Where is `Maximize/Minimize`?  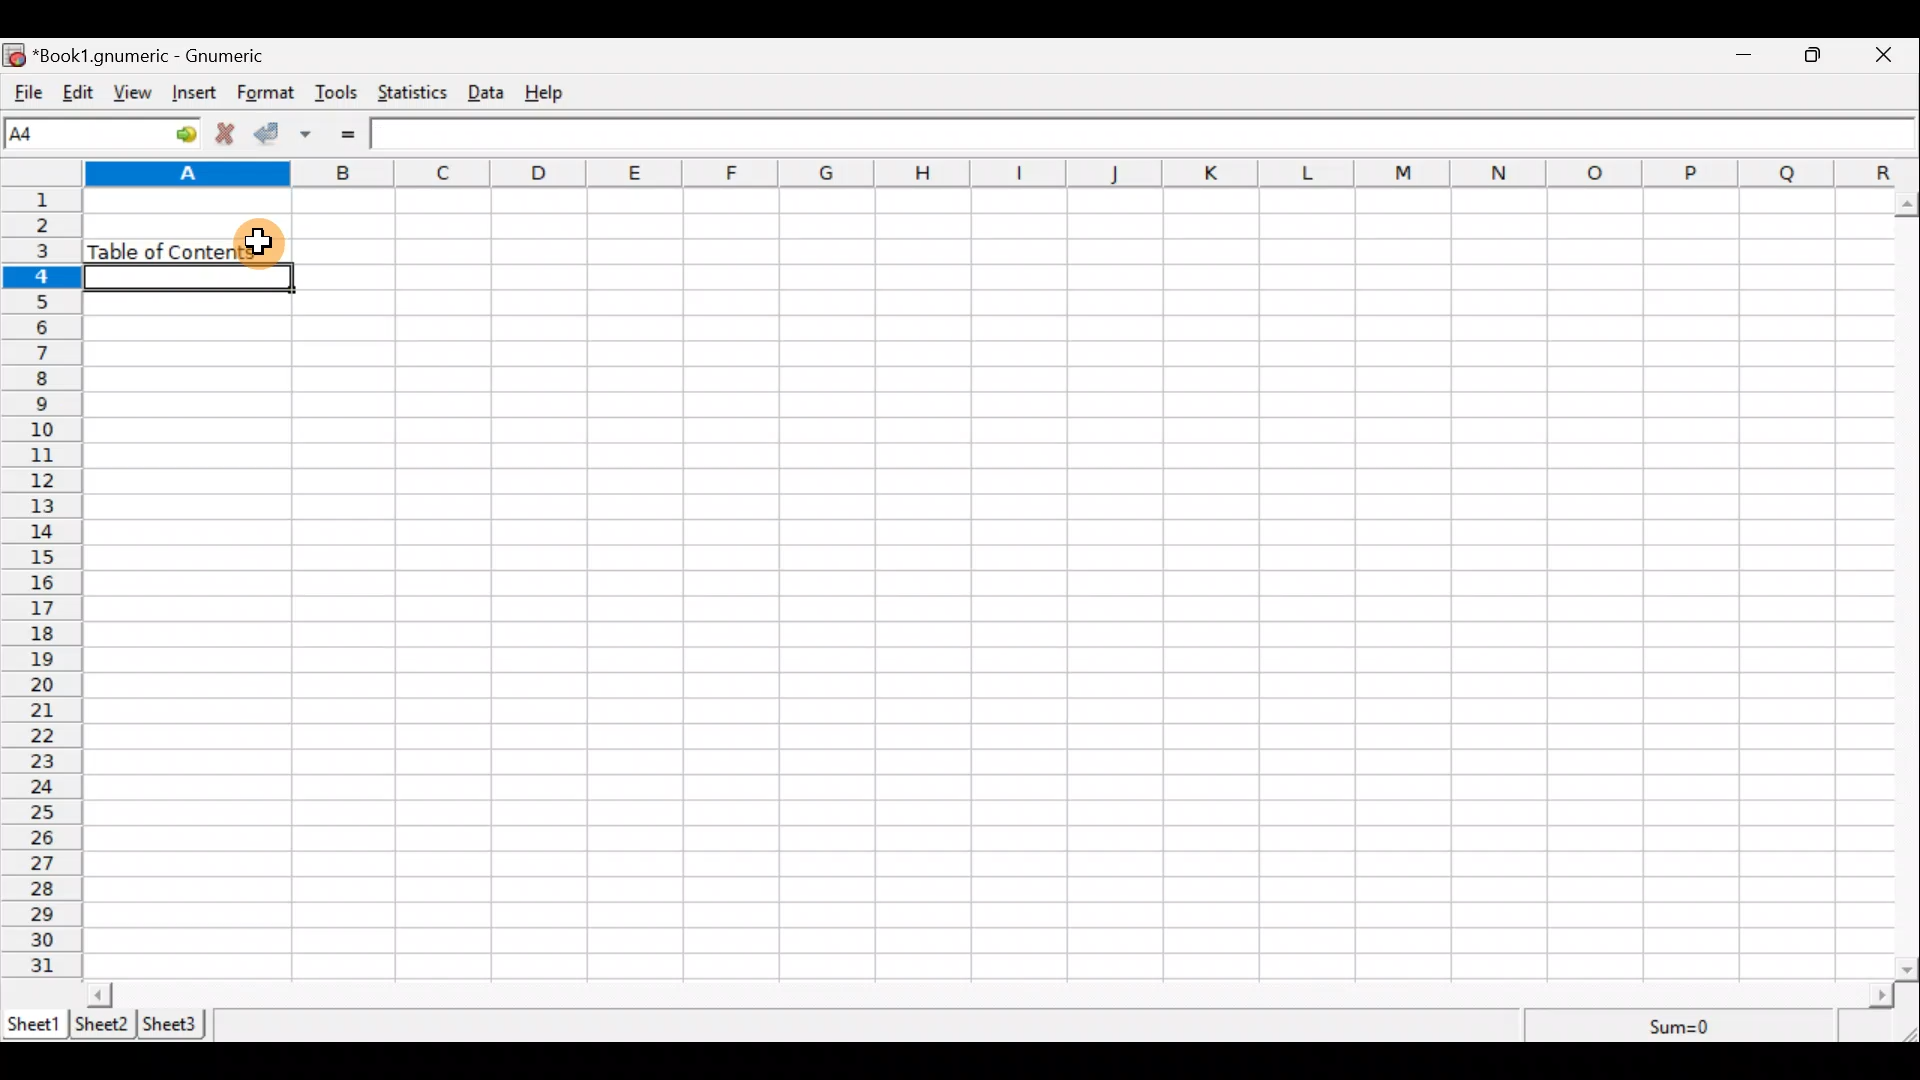 Maximize/Minimize is located at coordinates (1819, 55).